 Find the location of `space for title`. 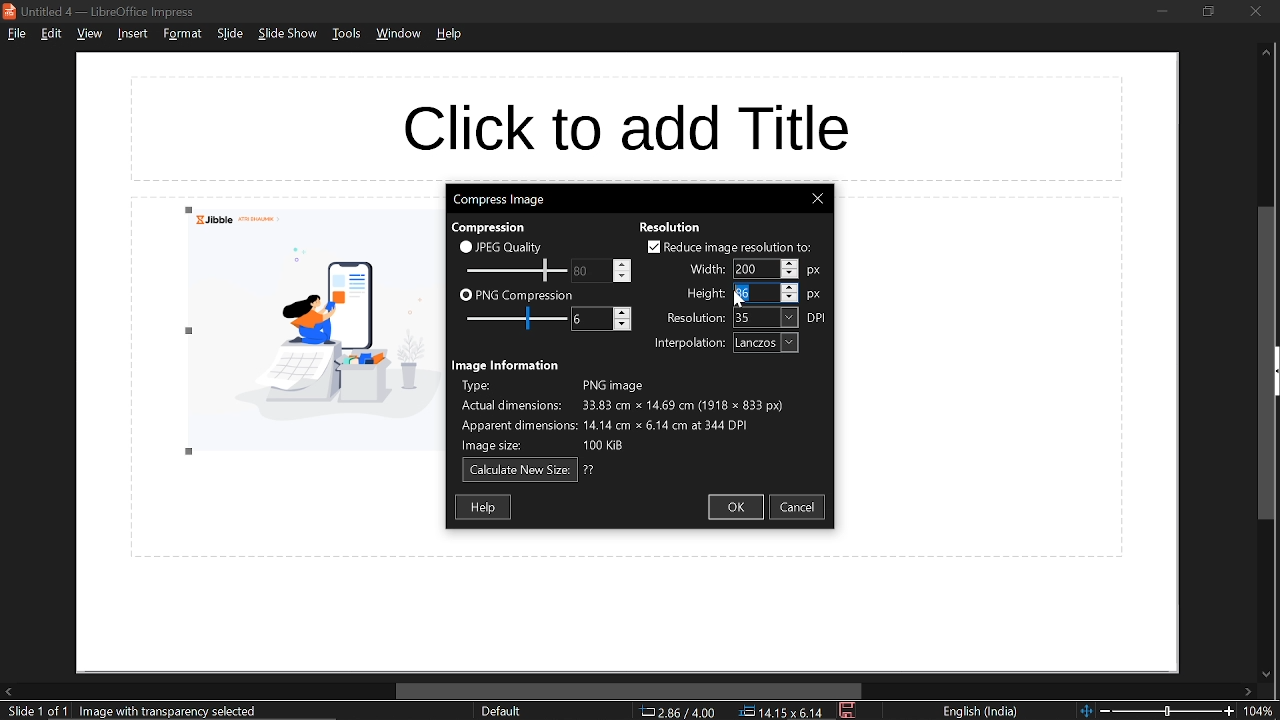

space for title is located at coordinates (625, 127).